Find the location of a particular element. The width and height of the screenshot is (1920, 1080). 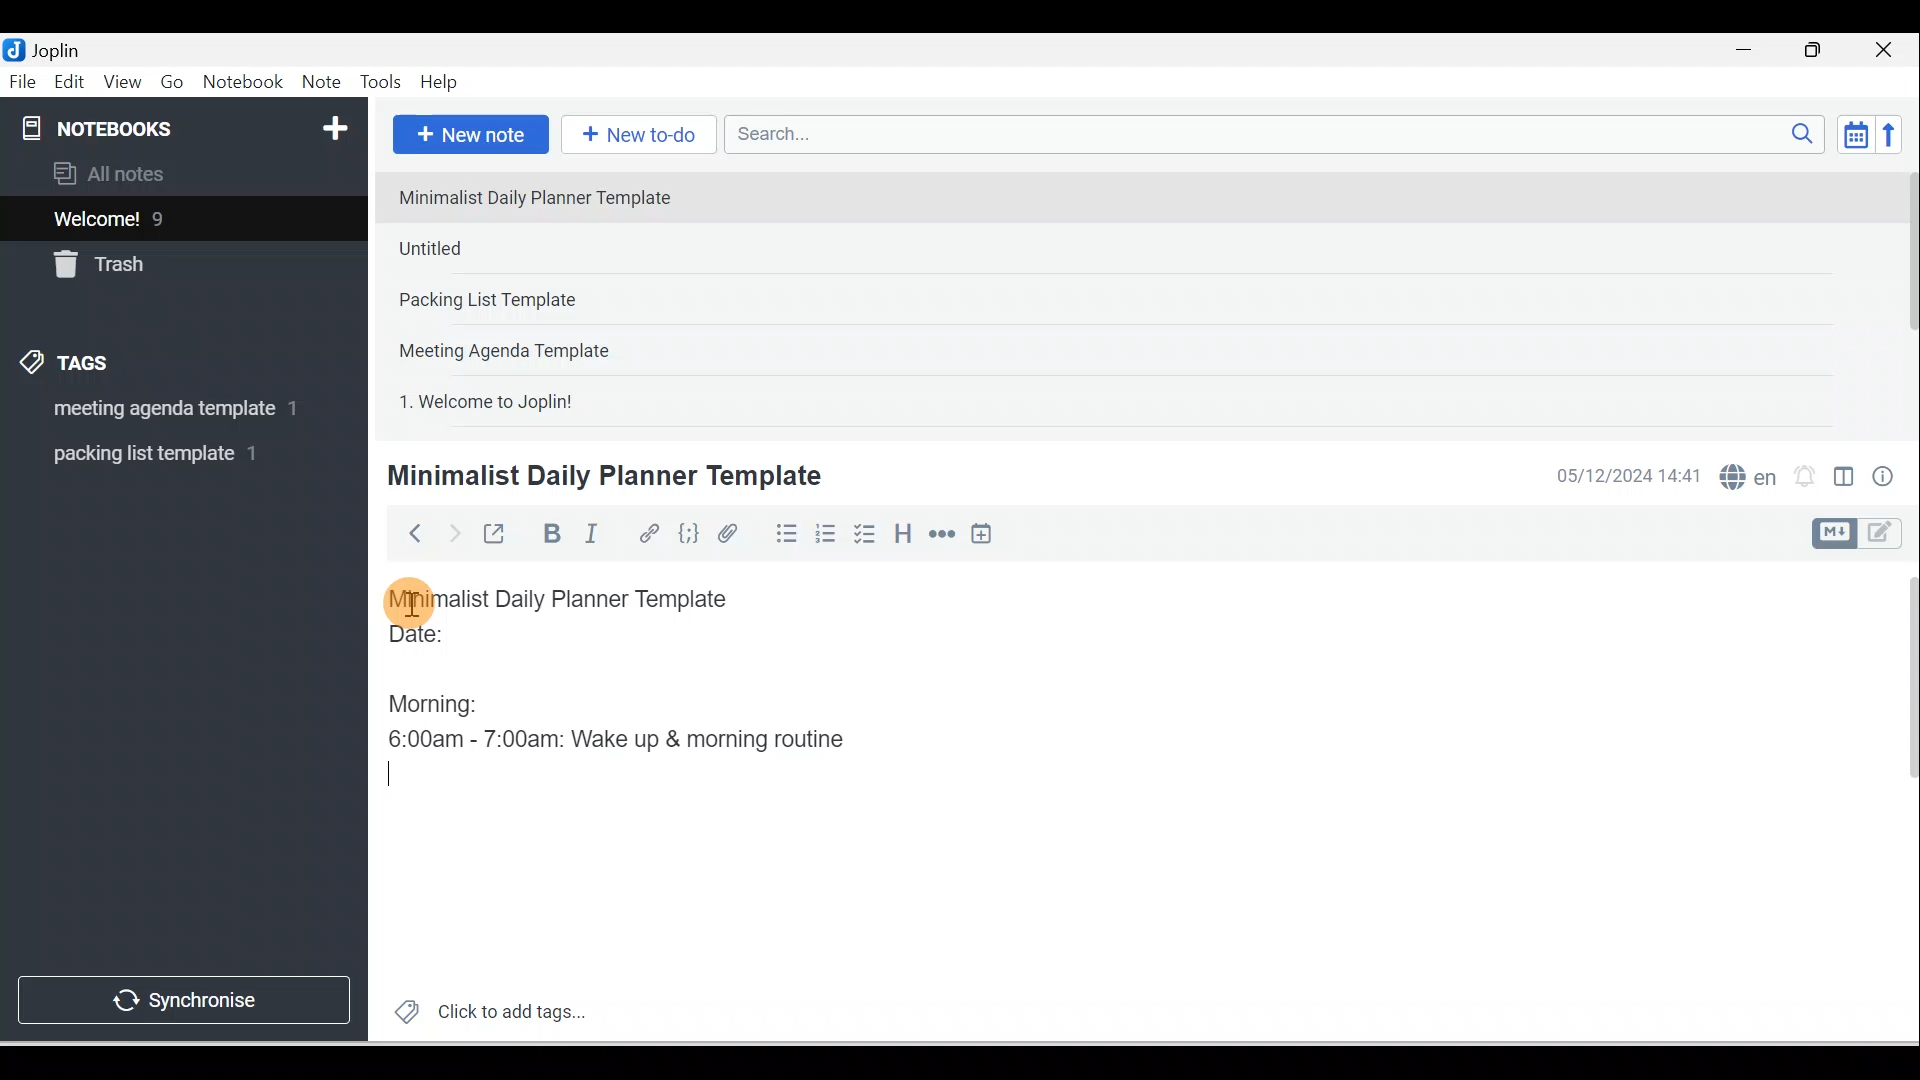

Joplin is located at coordinates (61, 48).